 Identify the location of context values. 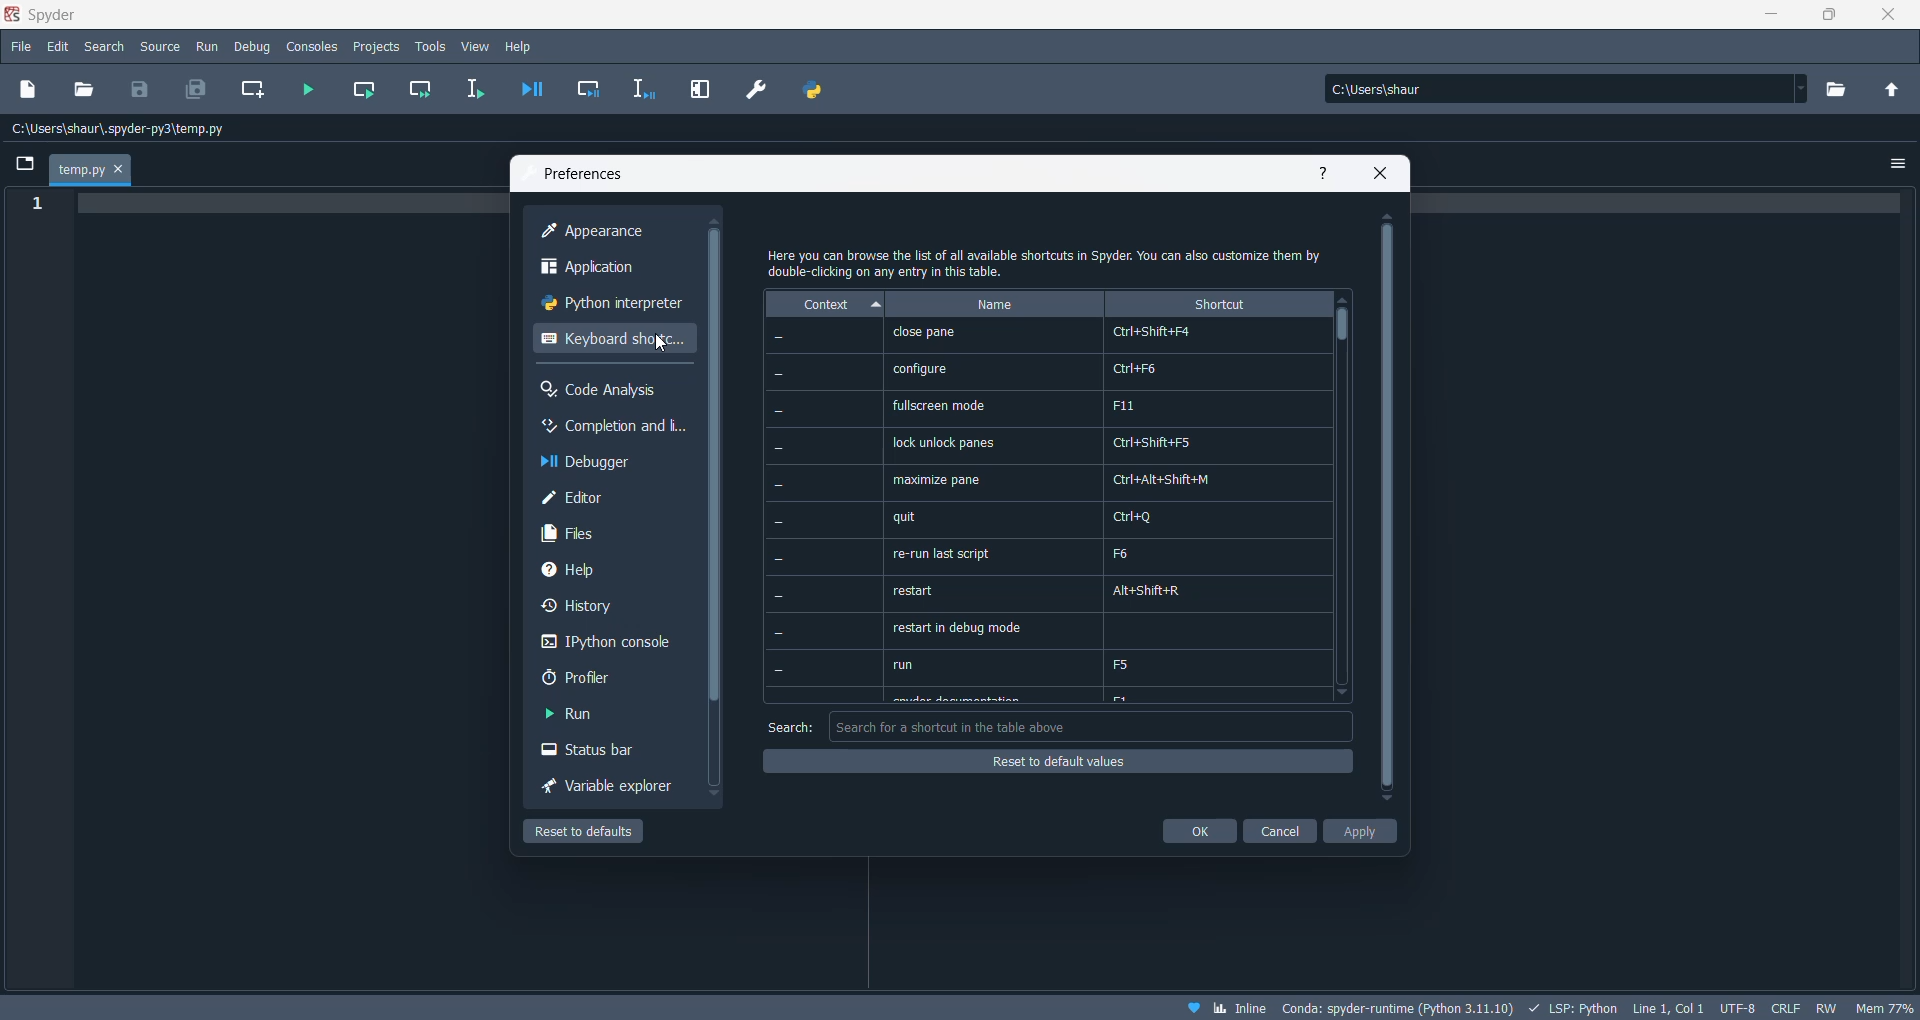
(823, 511).